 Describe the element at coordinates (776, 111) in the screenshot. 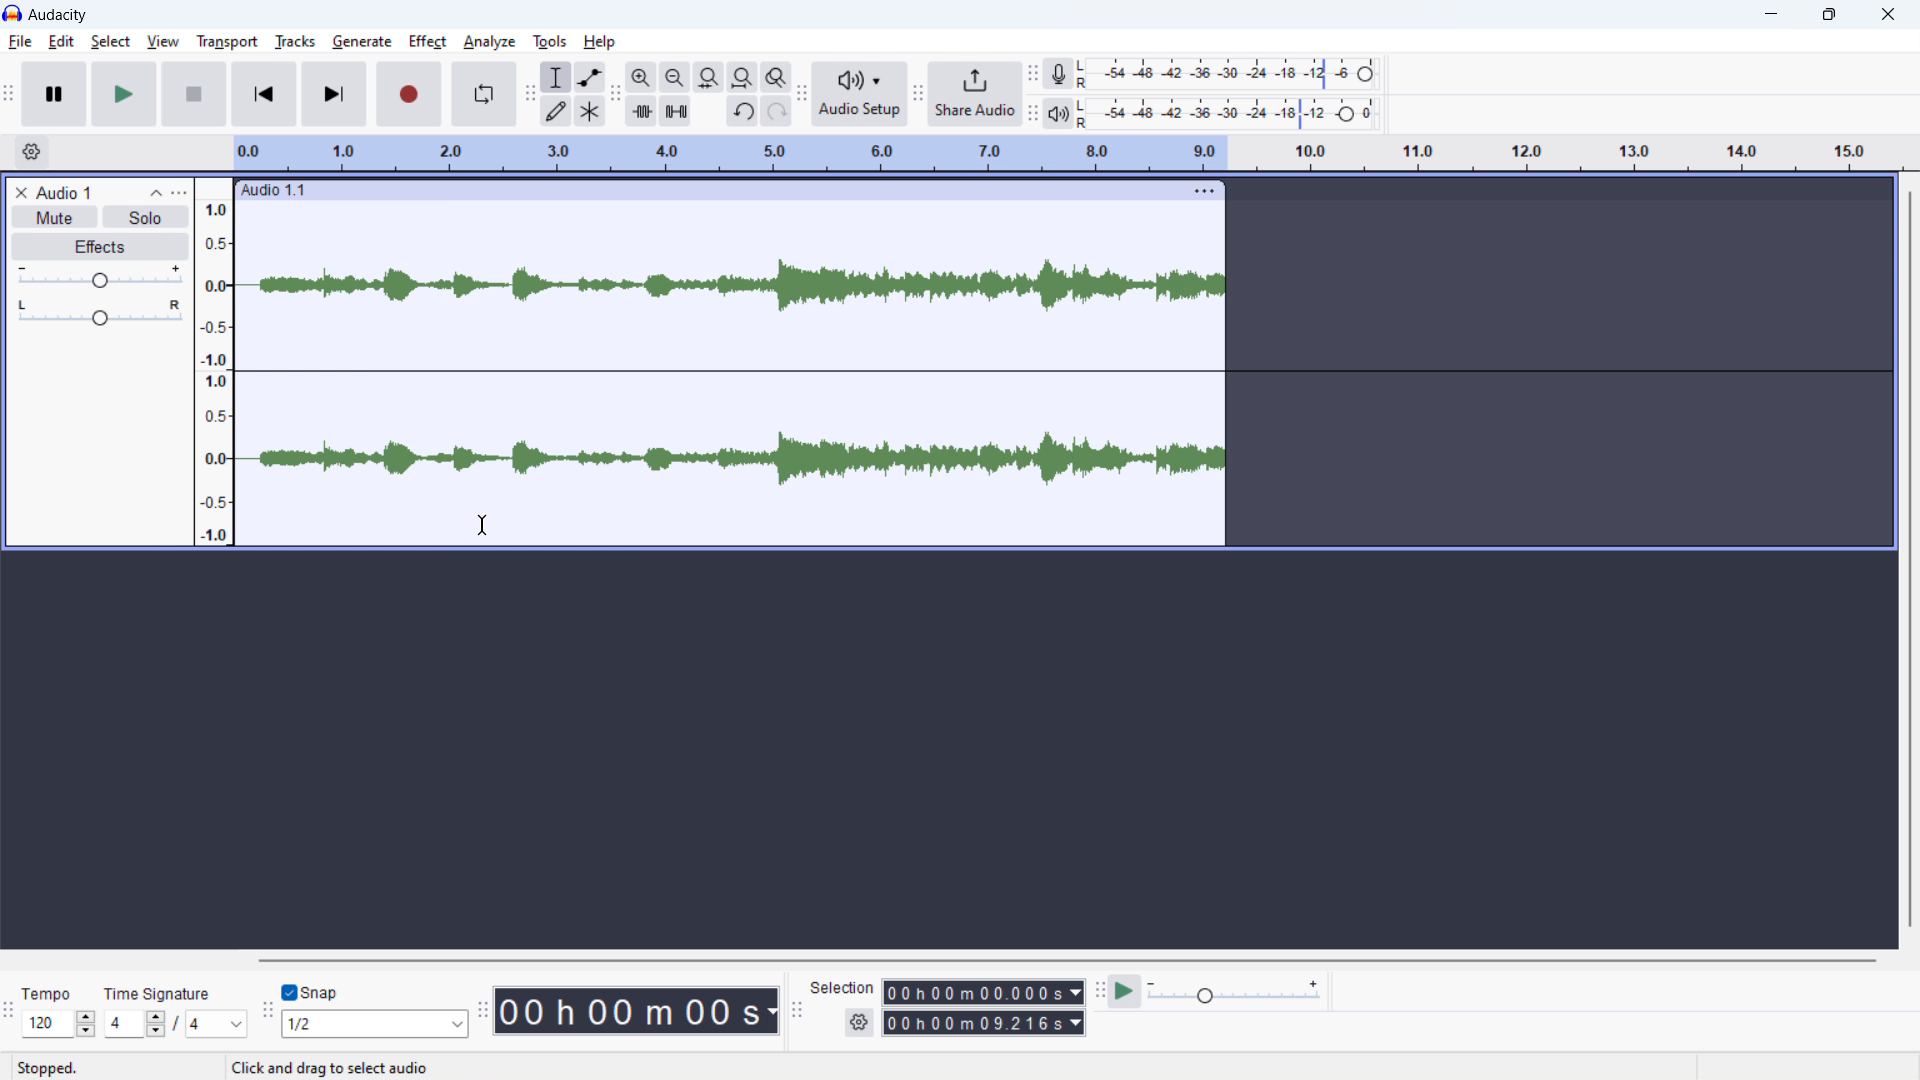

I see `redo` at that location.